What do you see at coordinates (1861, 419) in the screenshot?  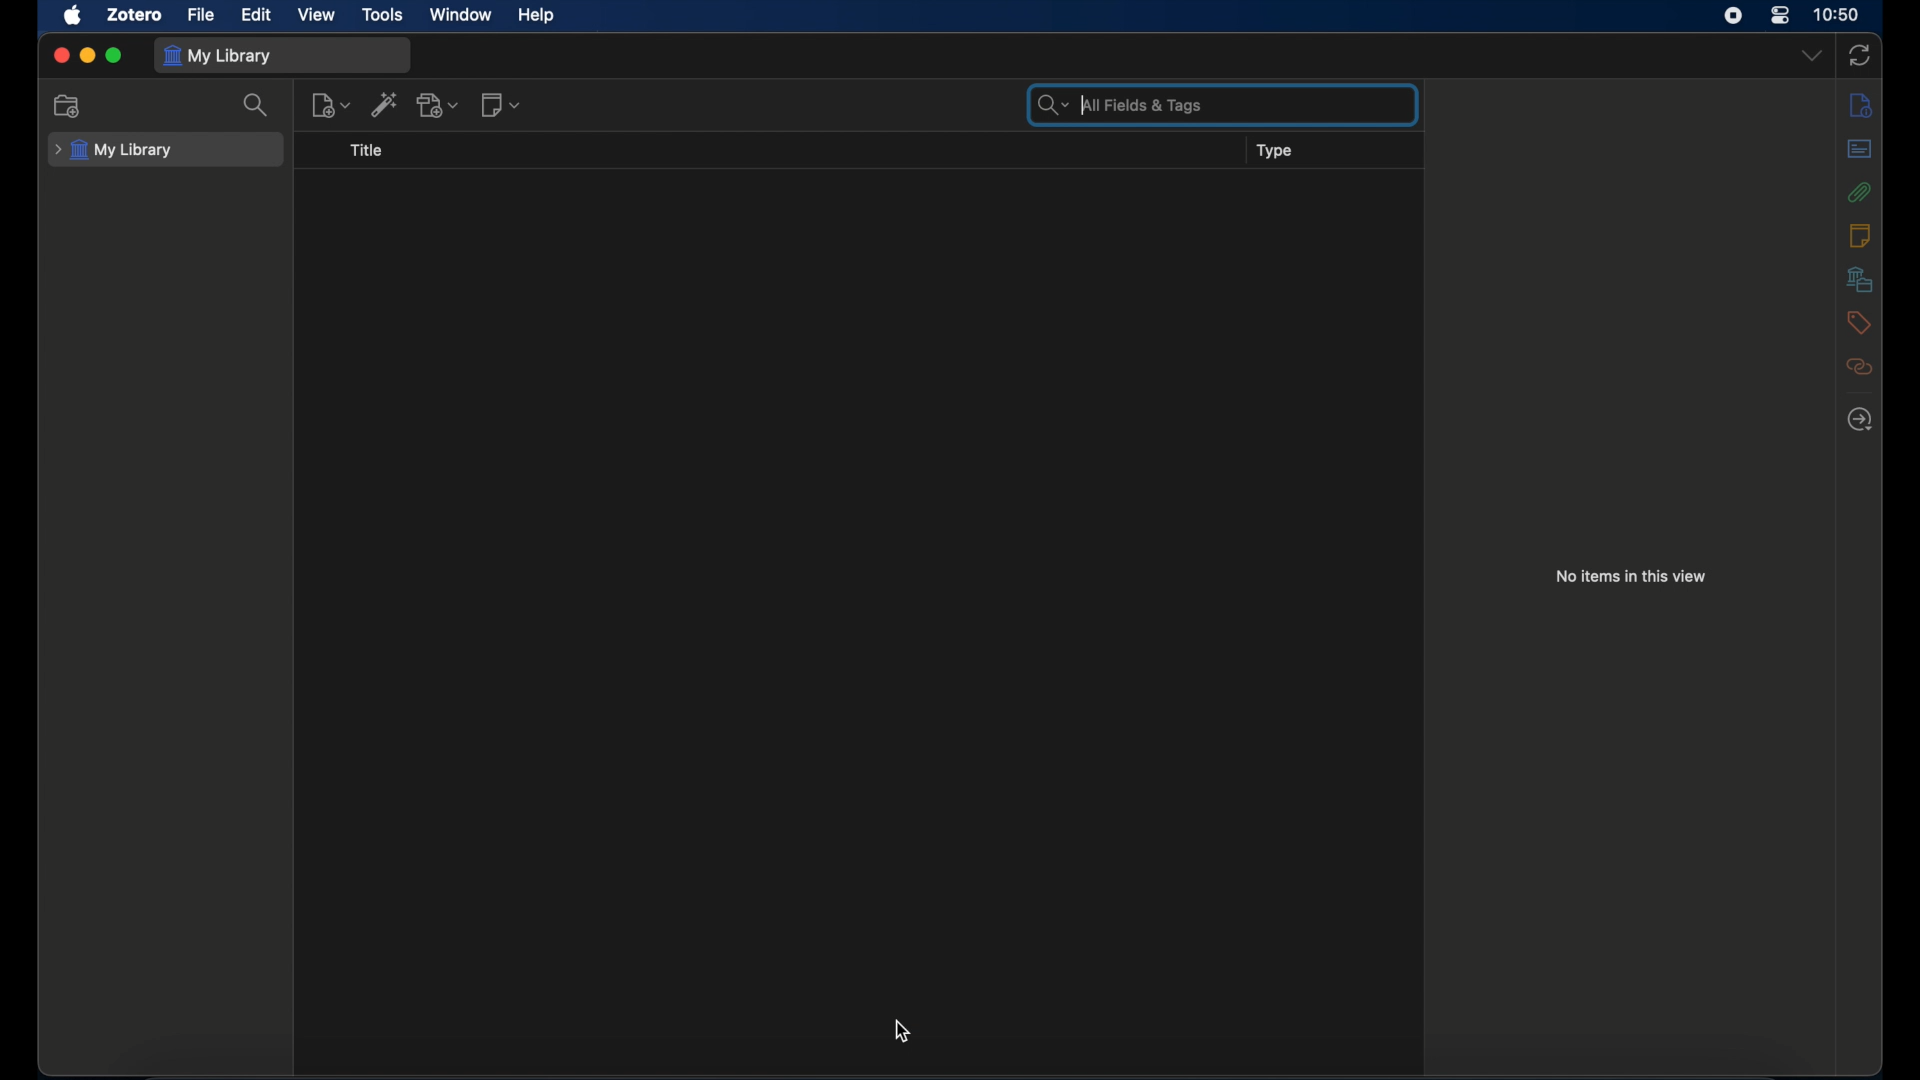 I see `locate` at bounding box center [1861, 419].